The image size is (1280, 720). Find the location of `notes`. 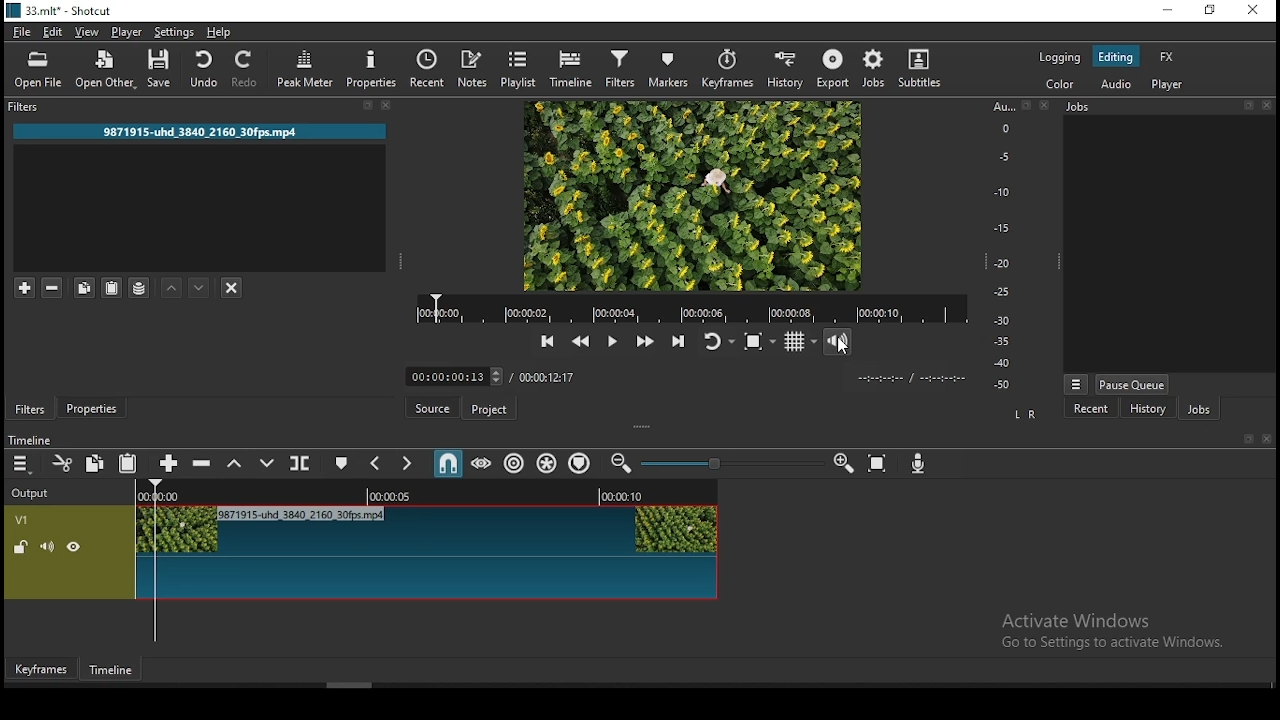

notes is located at coordinates (473, 68).